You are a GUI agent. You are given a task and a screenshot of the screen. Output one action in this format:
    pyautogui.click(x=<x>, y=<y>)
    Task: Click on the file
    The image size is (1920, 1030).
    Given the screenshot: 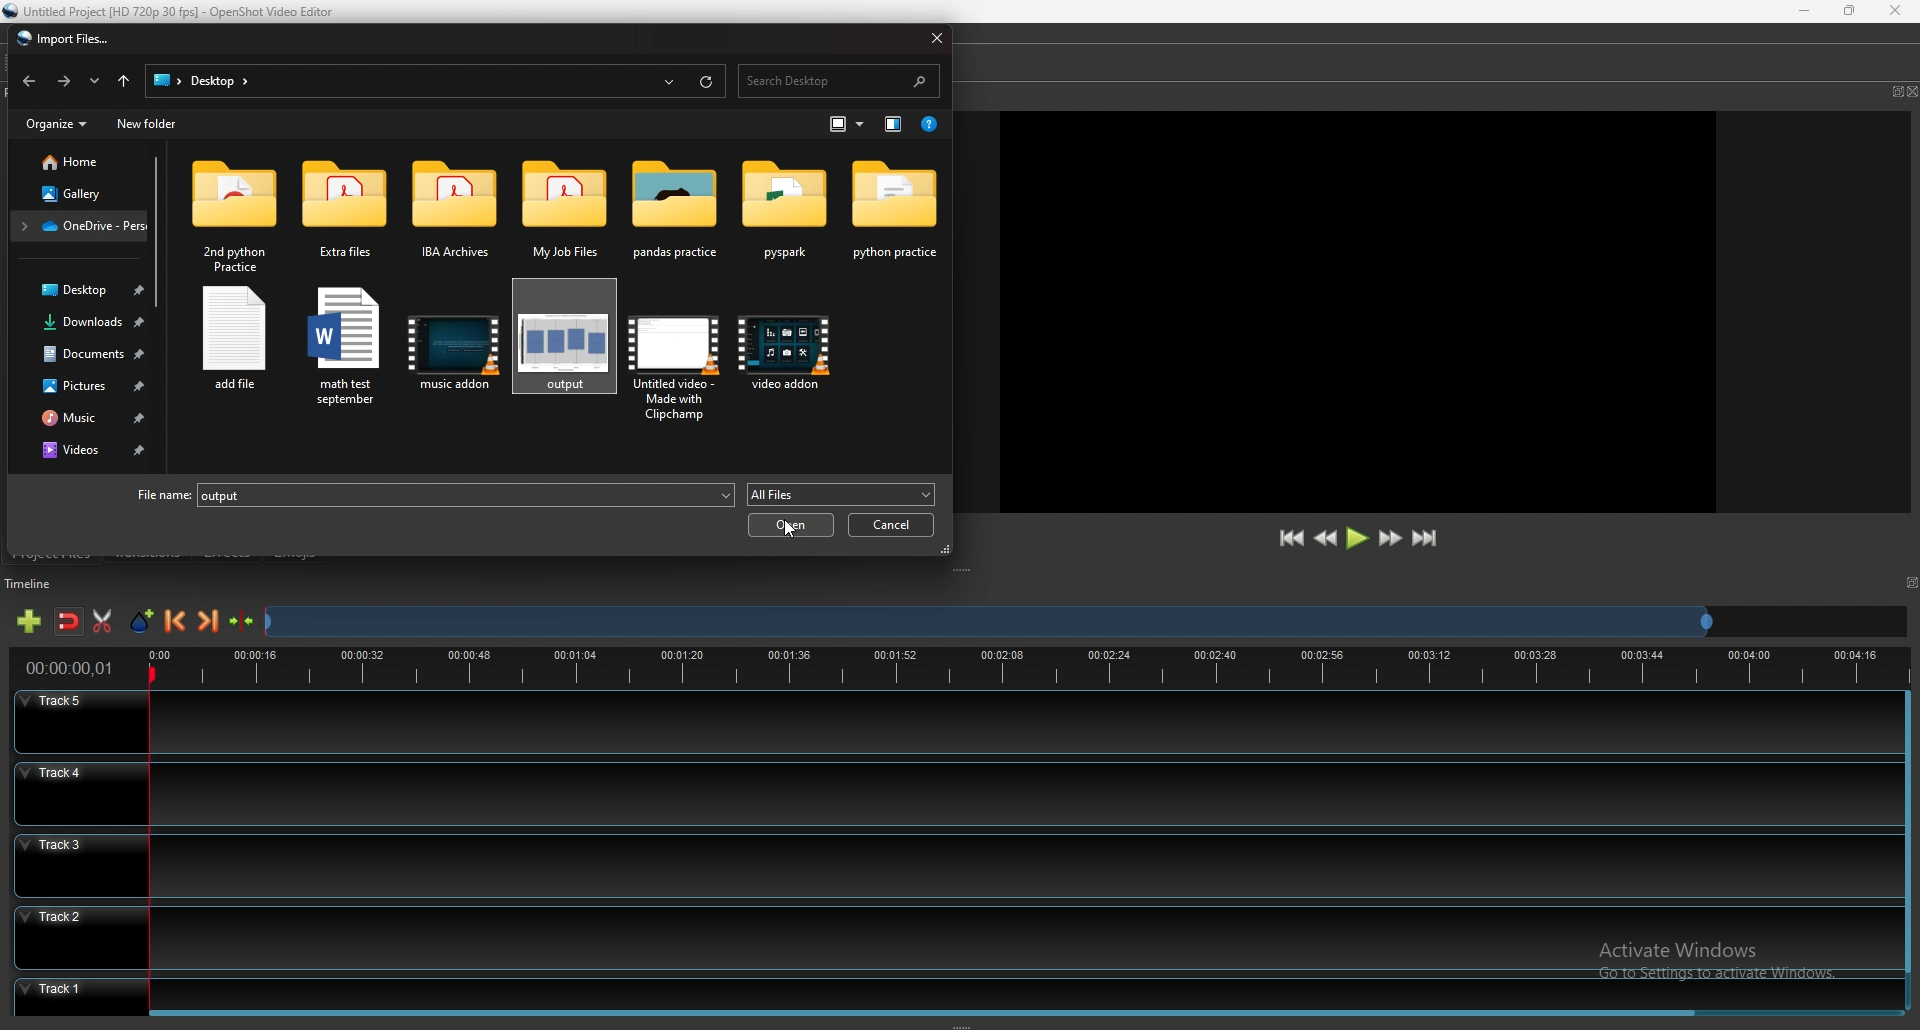 What is the action you would take?
    pyautogui.click(x=235, y=341)
    